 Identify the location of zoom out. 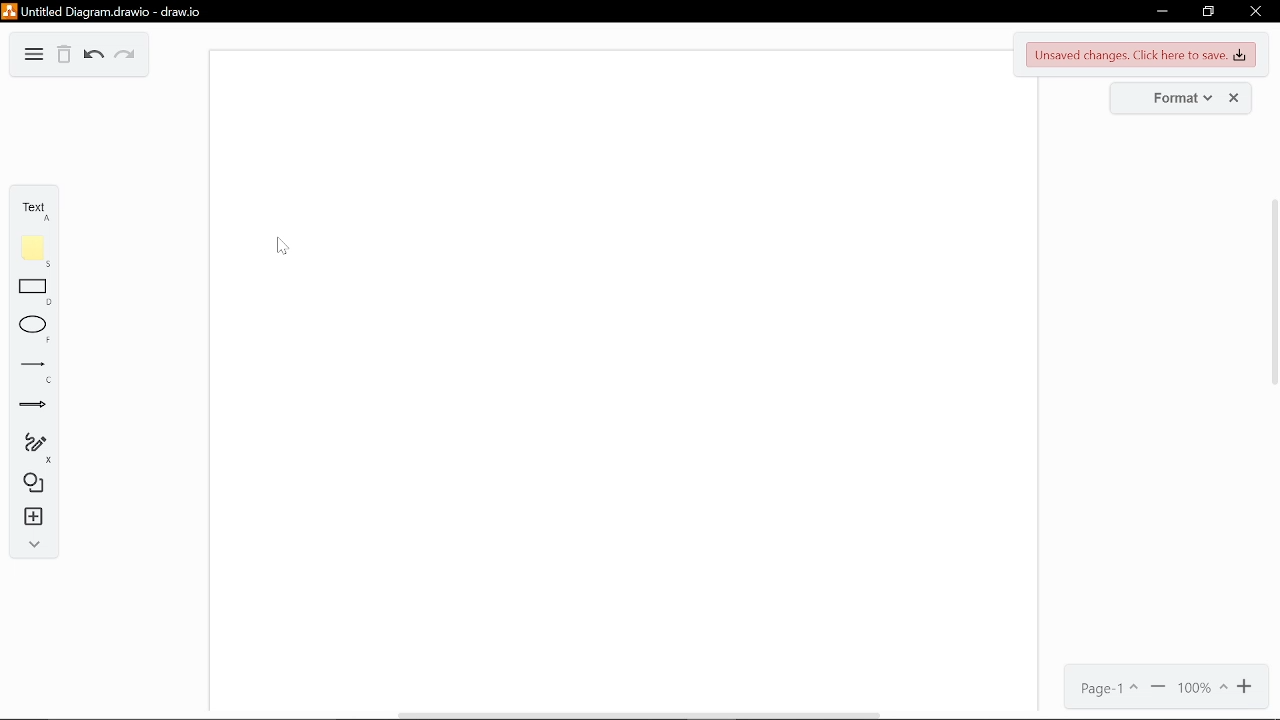
(1159, 688).